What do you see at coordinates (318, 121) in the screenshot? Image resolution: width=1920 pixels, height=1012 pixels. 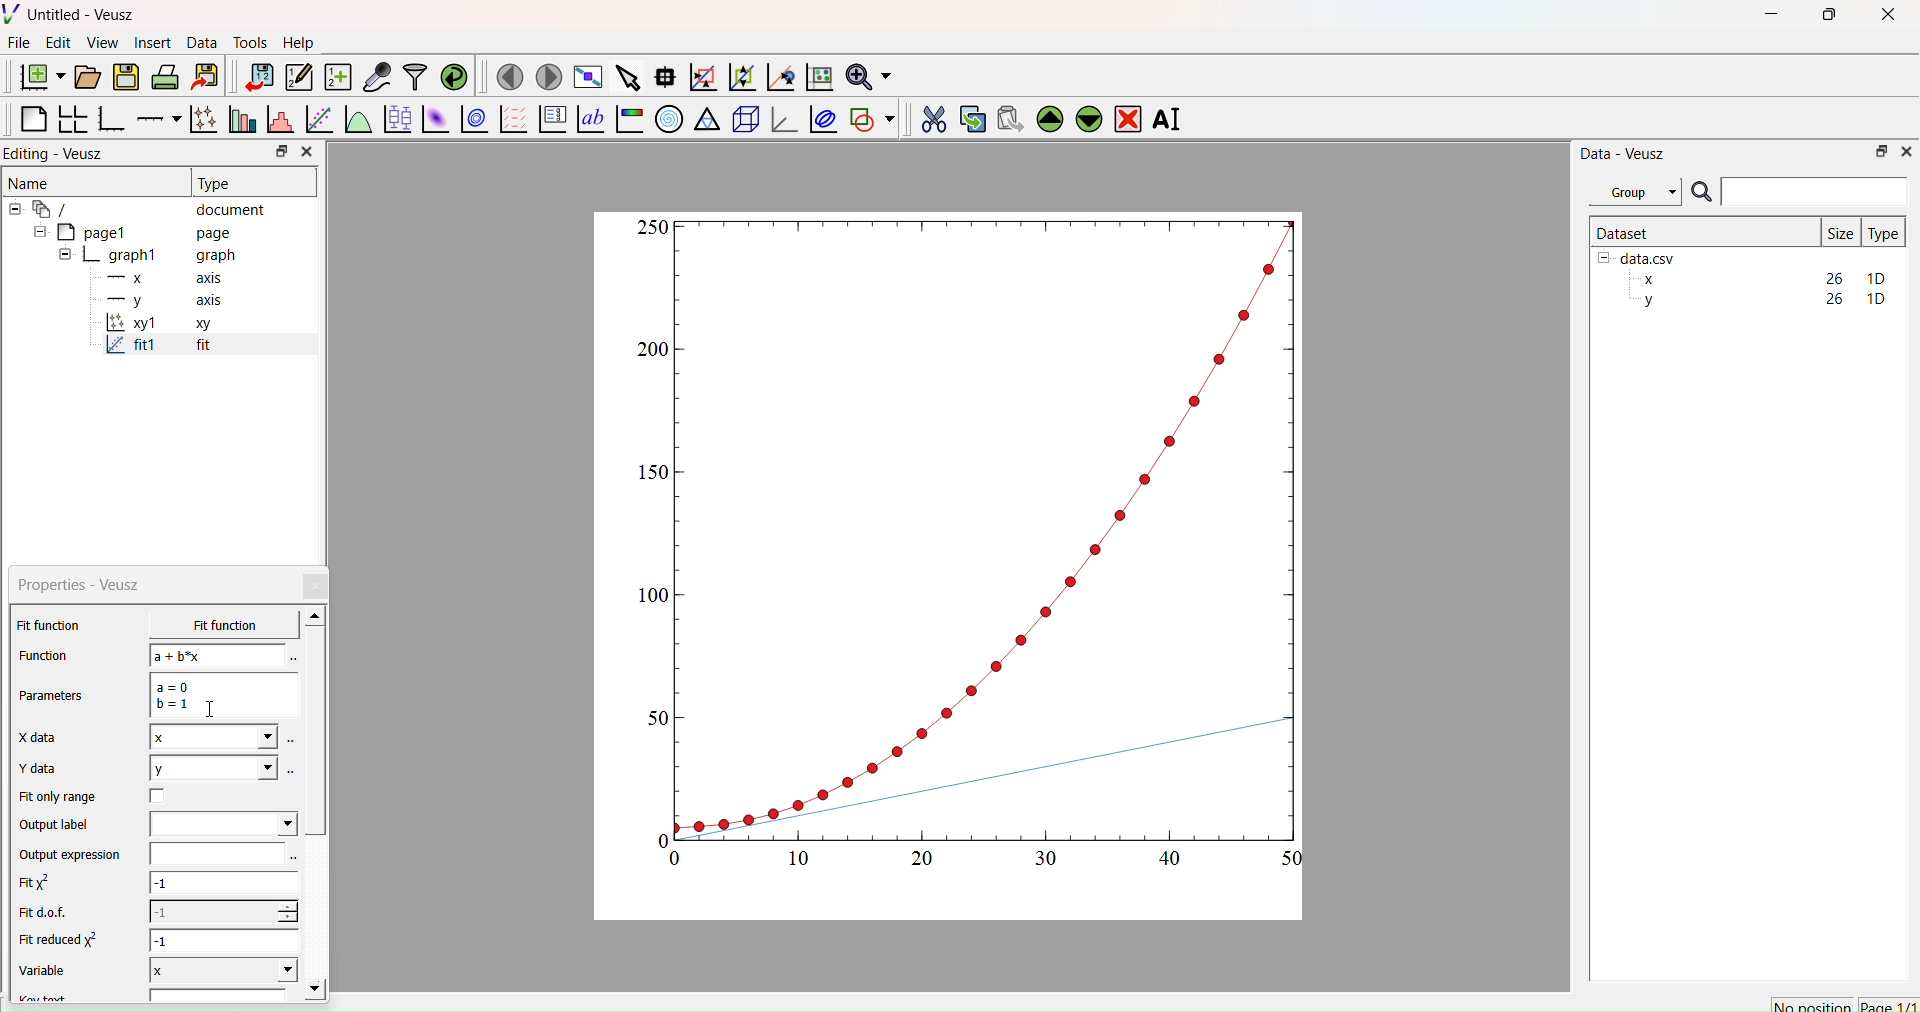 I see `Fit a function to data` at bounding box center [318, 121].